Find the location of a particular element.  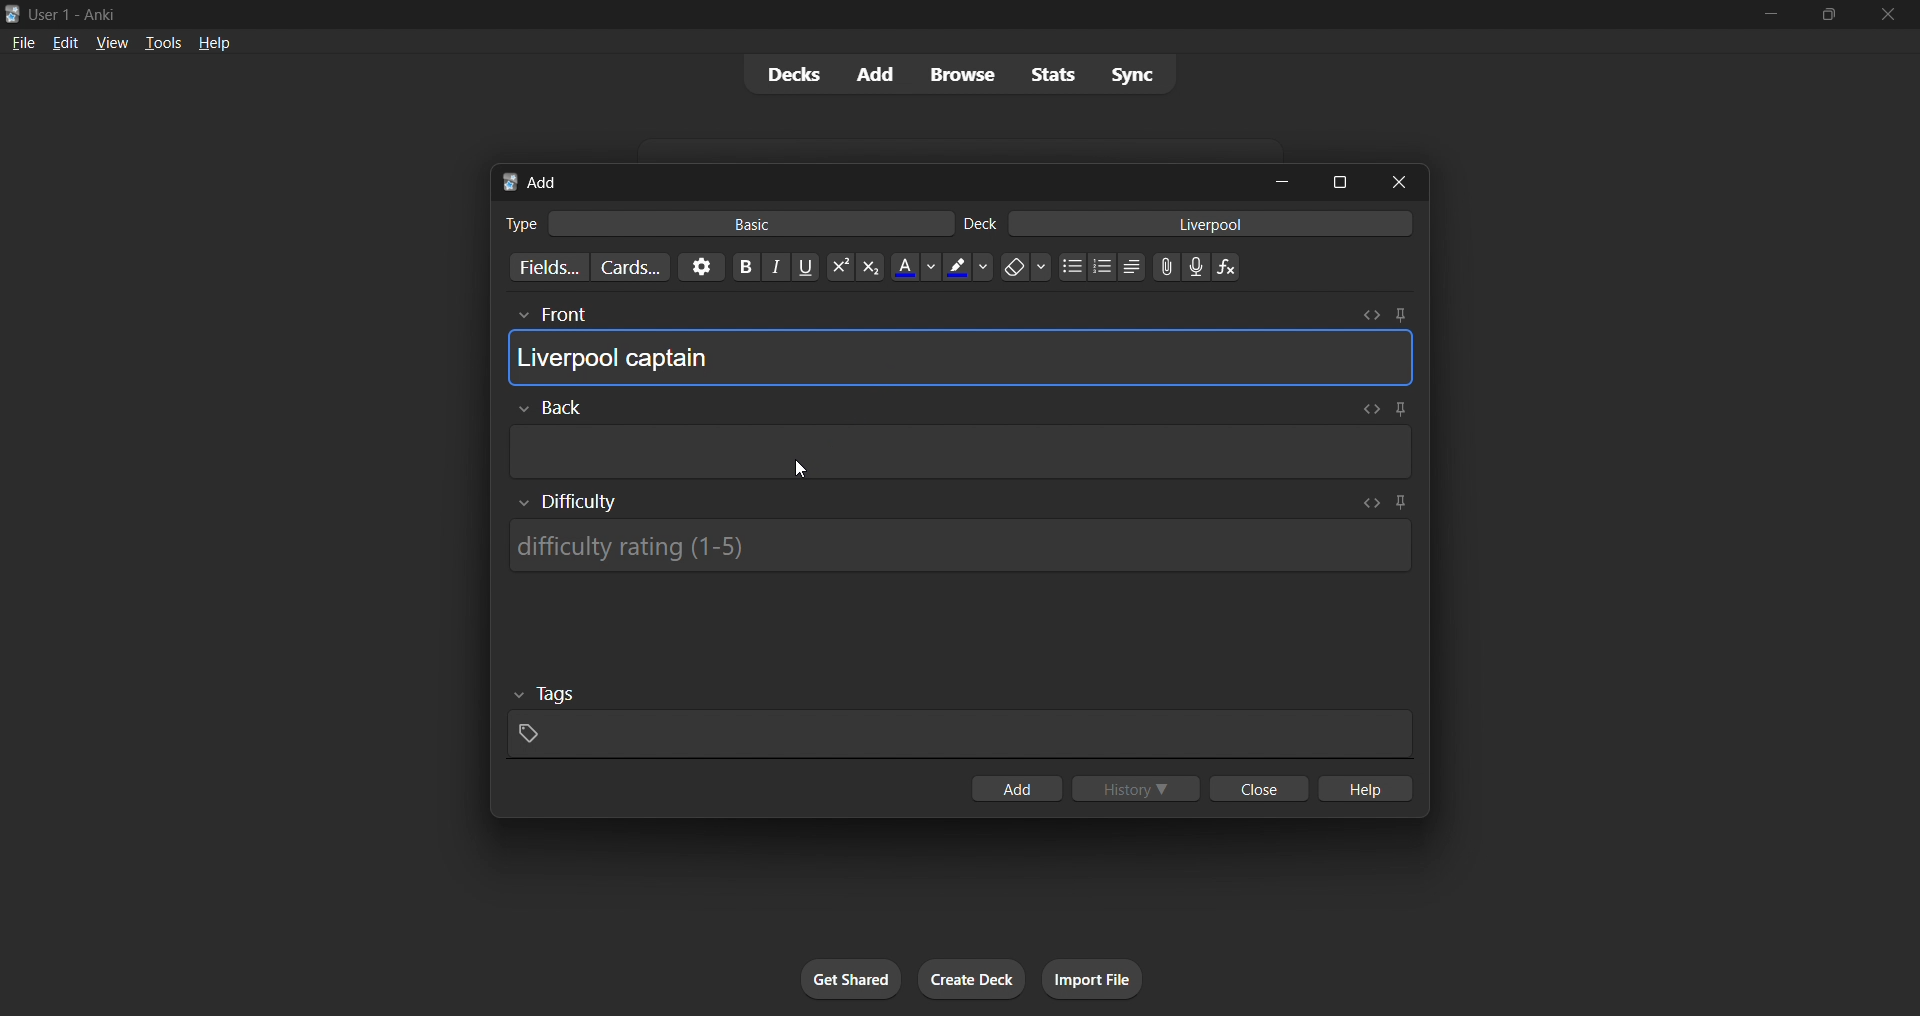

decks is located at coordinates (791, 75).